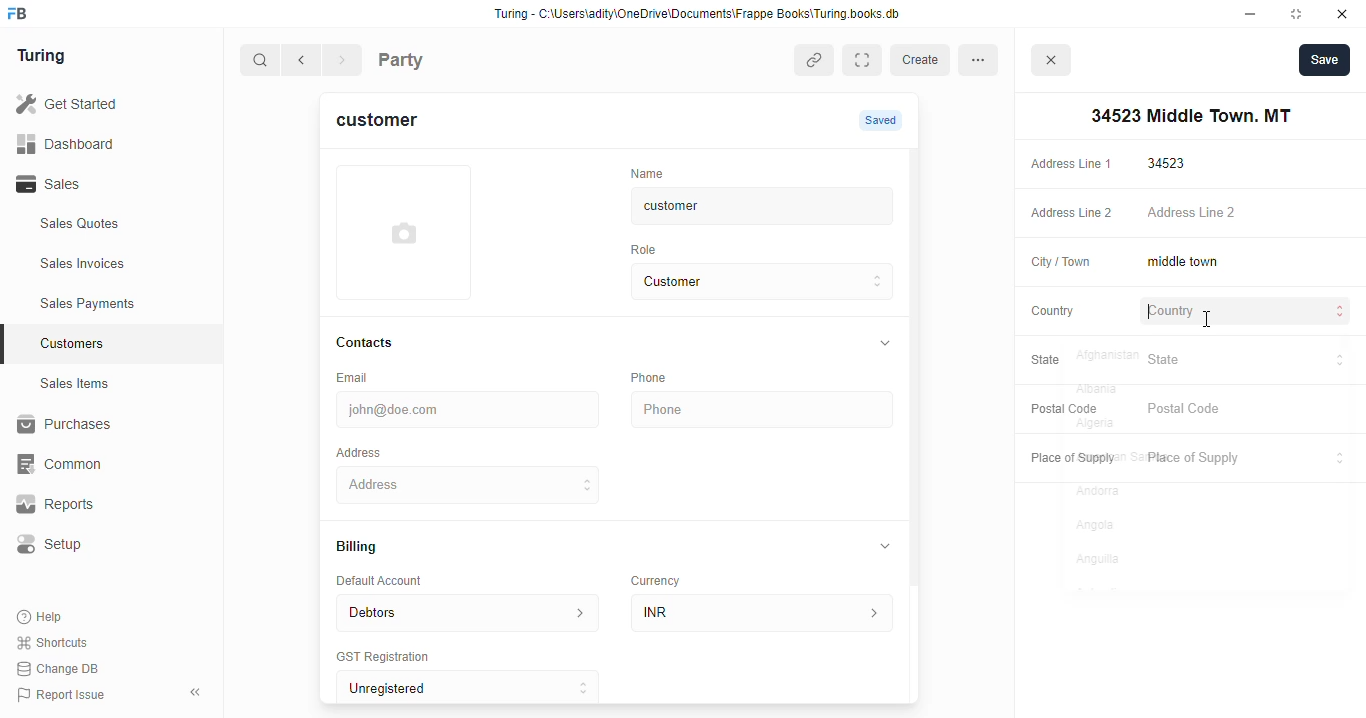  What do you see at coordinates (93, 105) in the screenshot?
I see `Get Started` at bounding box center [93, 105].